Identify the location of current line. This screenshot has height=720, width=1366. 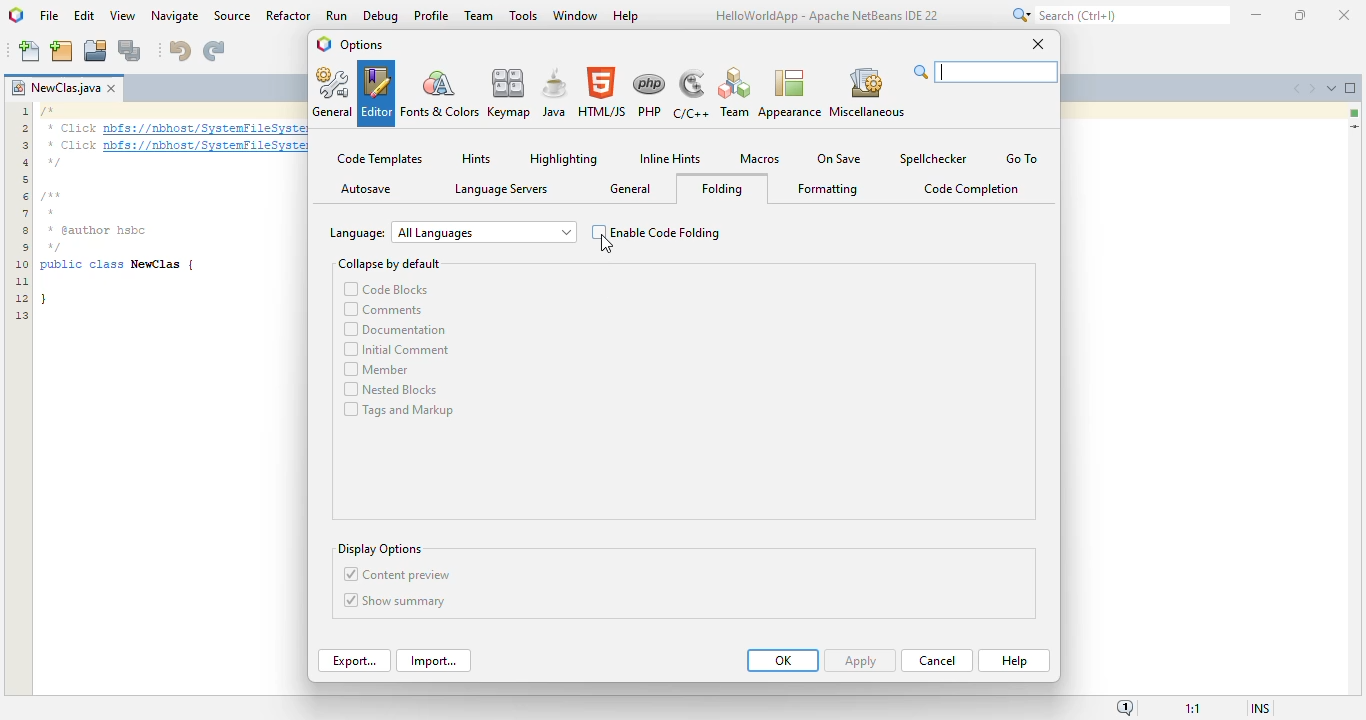
(1354, 126).